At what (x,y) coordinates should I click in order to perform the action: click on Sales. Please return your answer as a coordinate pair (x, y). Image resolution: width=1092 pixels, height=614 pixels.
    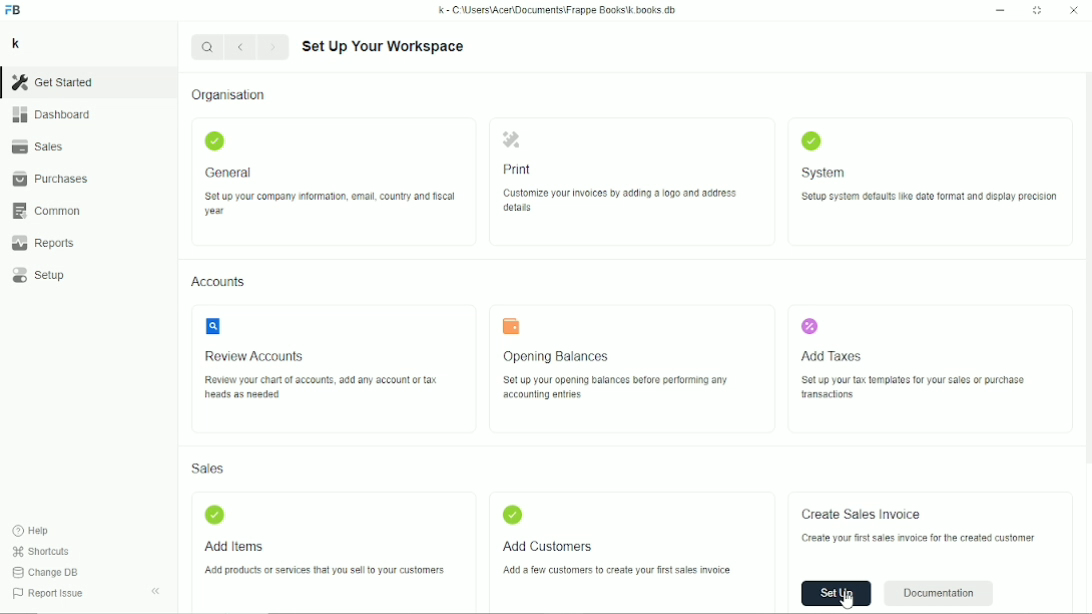
    Looking at the image, I should click on (209, 468).